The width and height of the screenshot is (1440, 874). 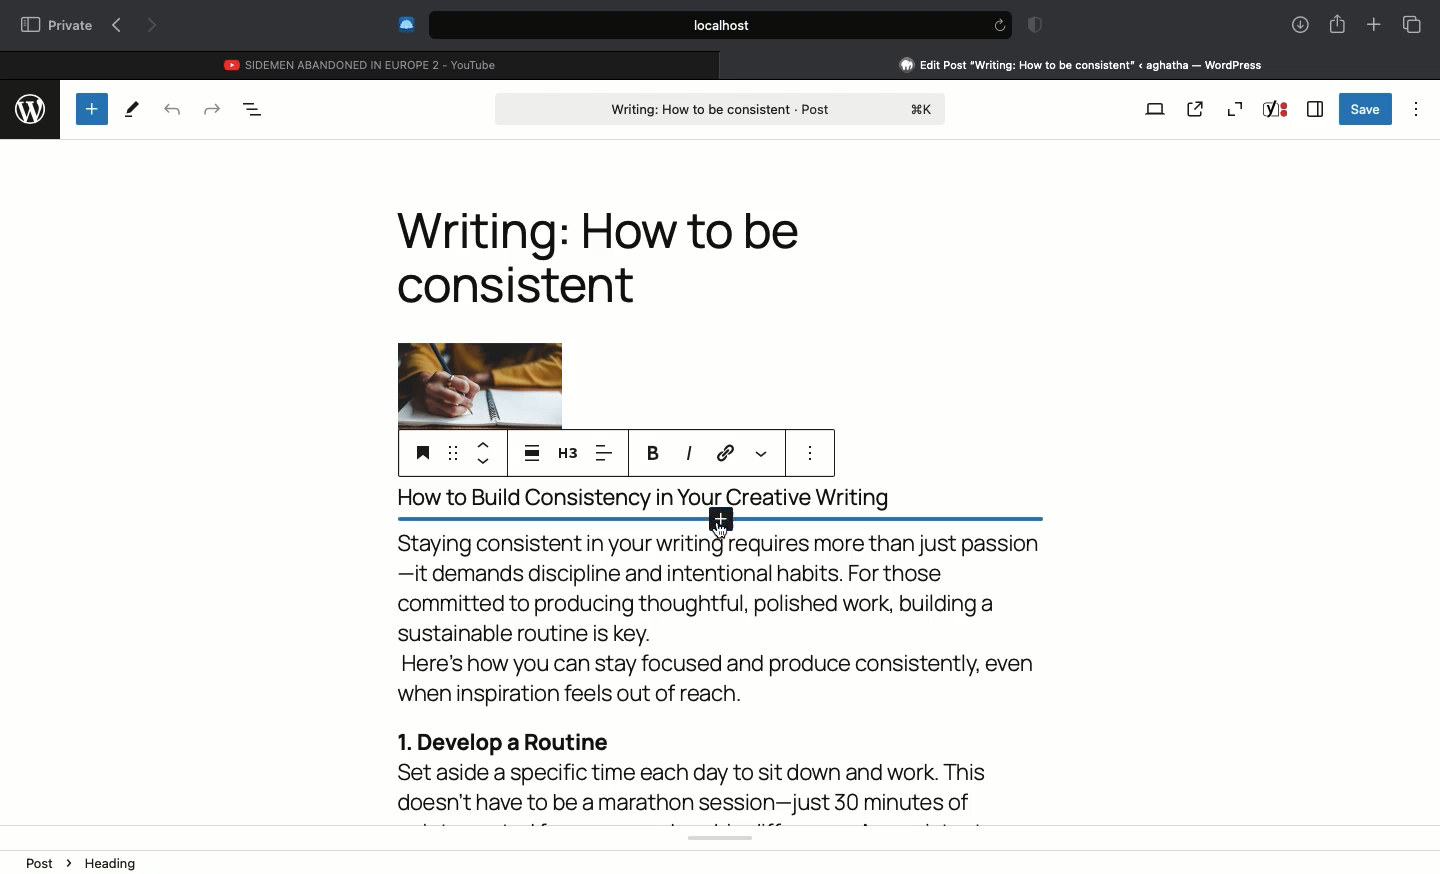 What do you see at coordinates (1412, 24) in the screenshot?
I see `Tabs` at bounding box center [1412, 24].